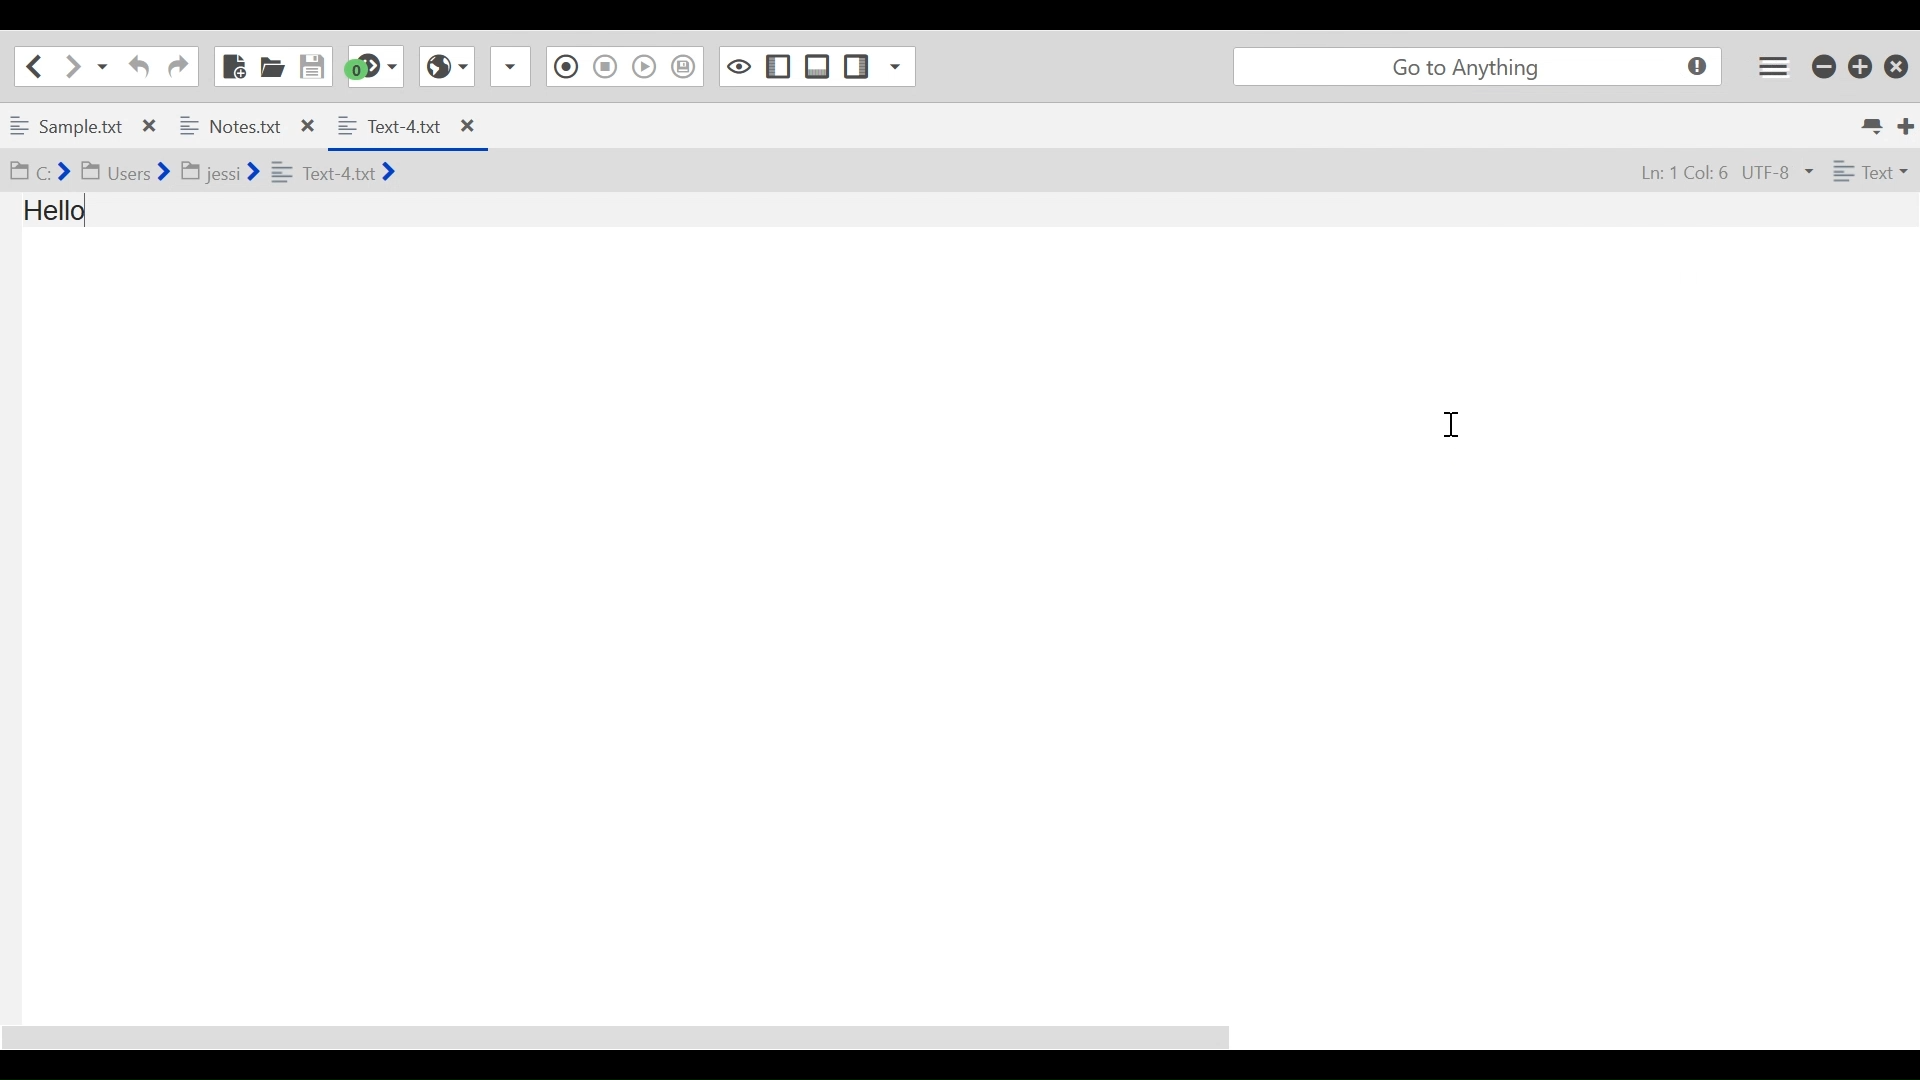 Image resolution: width=1920 pixels, height=1080 pixels. I want to click on View in Browser, so click(447, 66).